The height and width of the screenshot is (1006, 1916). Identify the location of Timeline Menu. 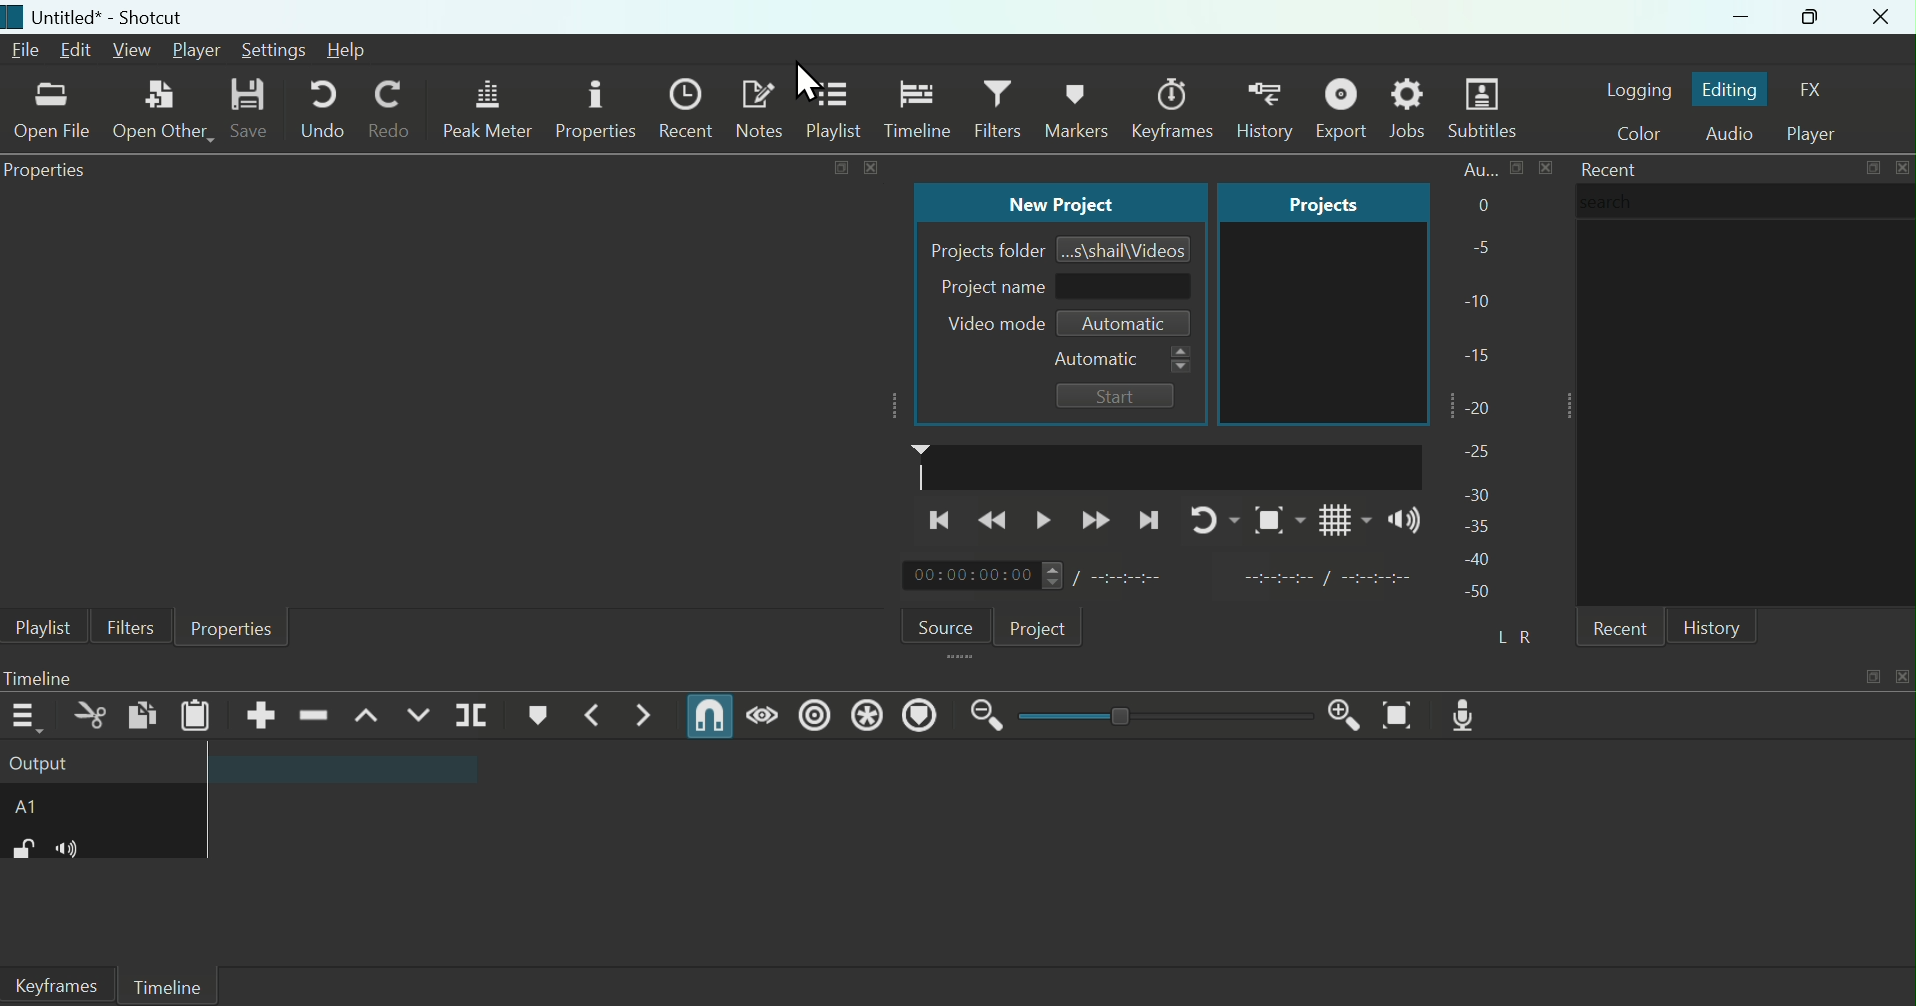
(28, 716).